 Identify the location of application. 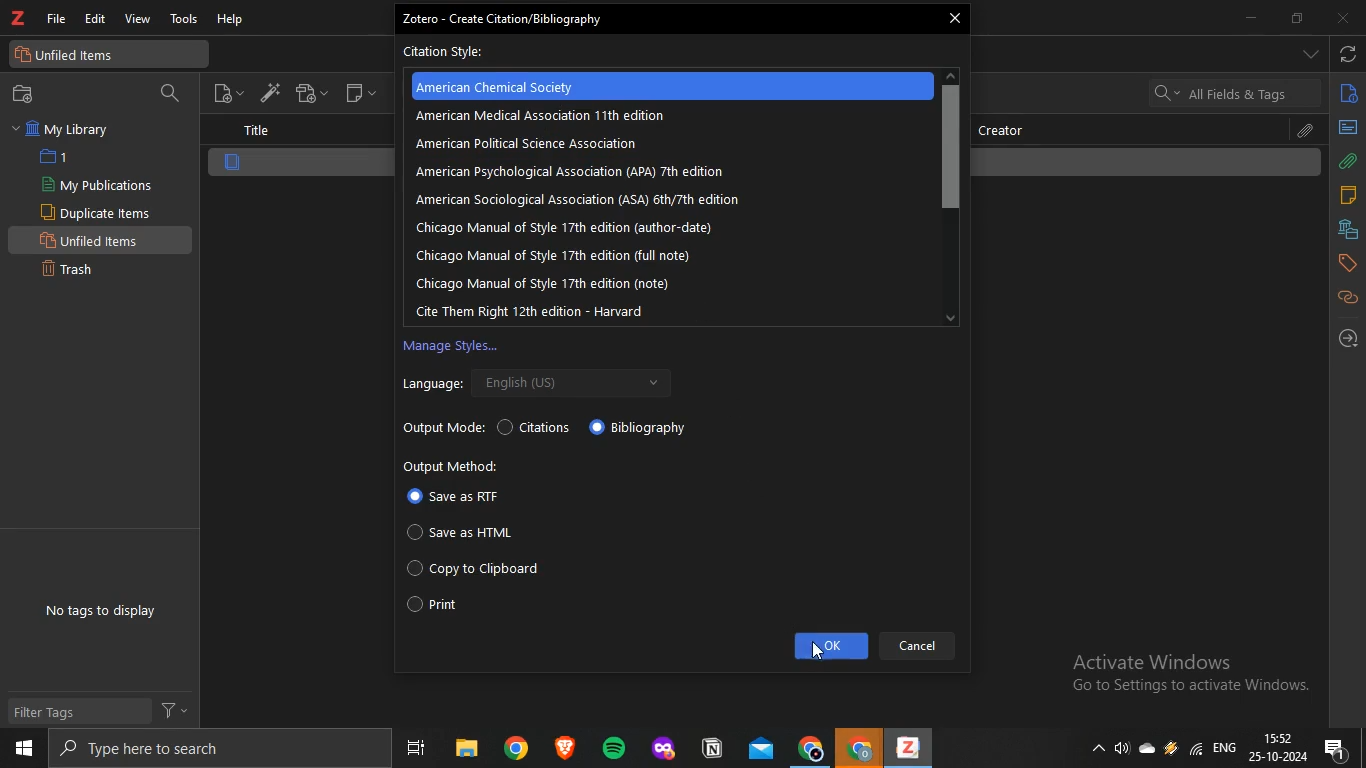
(715, 749).